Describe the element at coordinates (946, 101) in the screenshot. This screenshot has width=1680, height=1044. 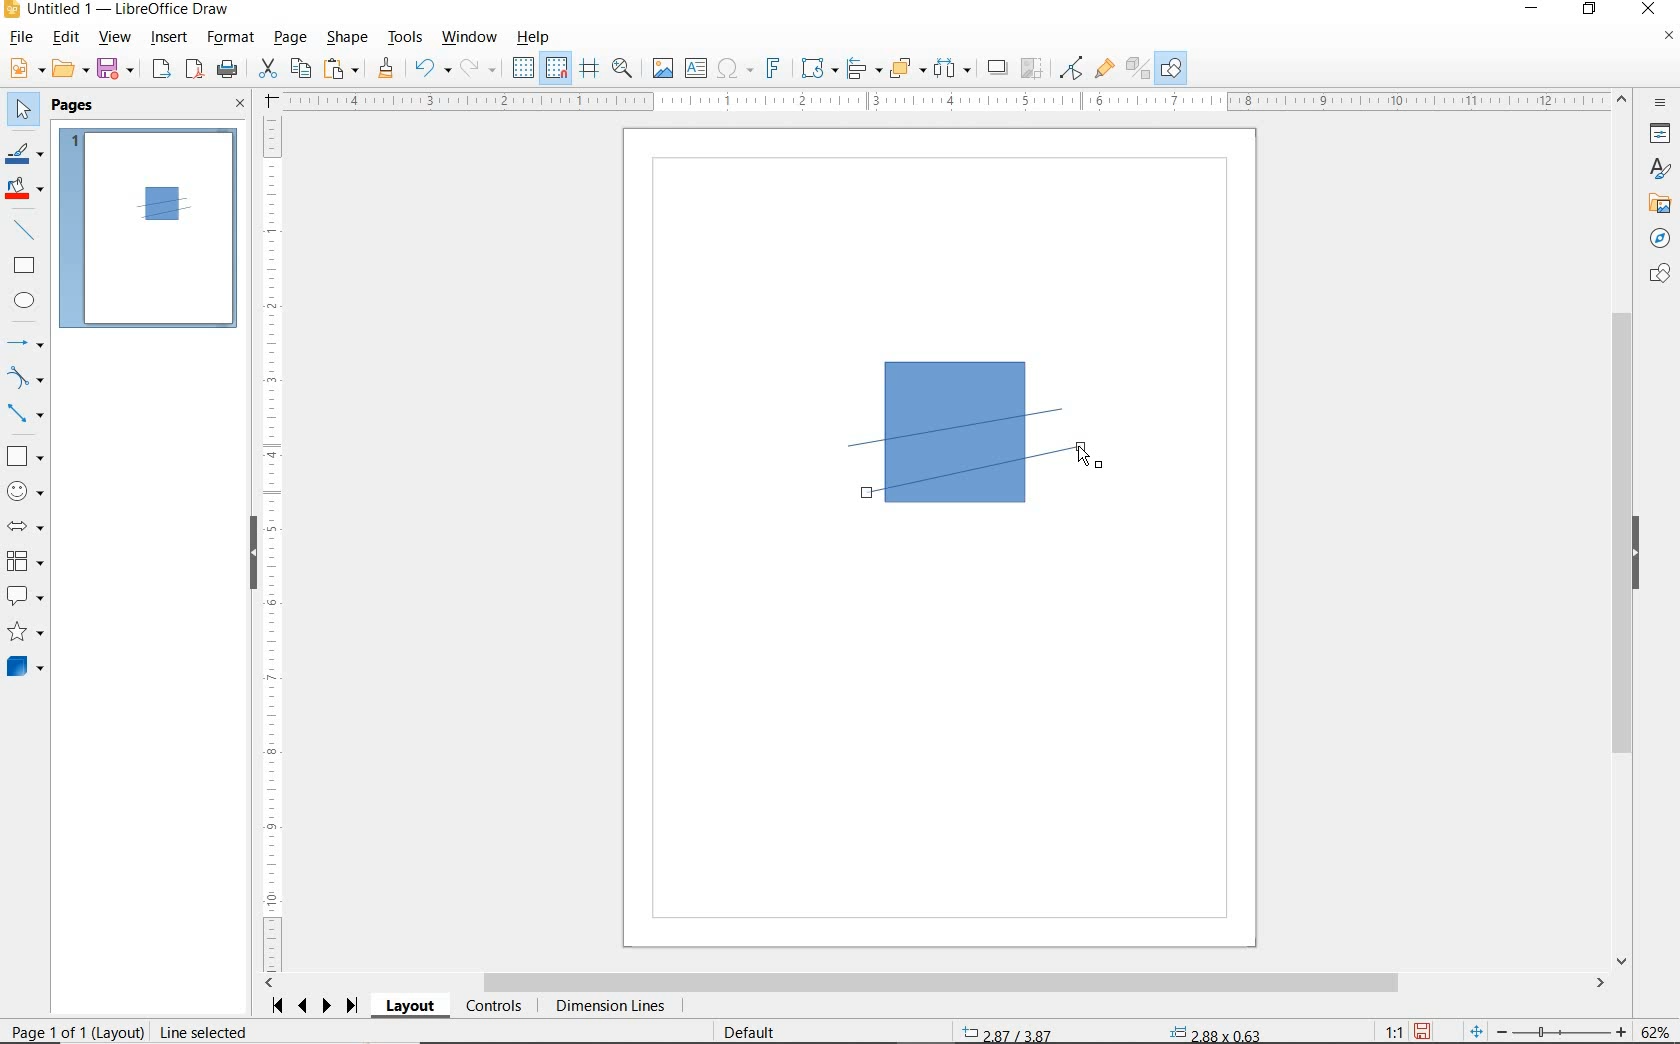
I see `RULER` at that location.